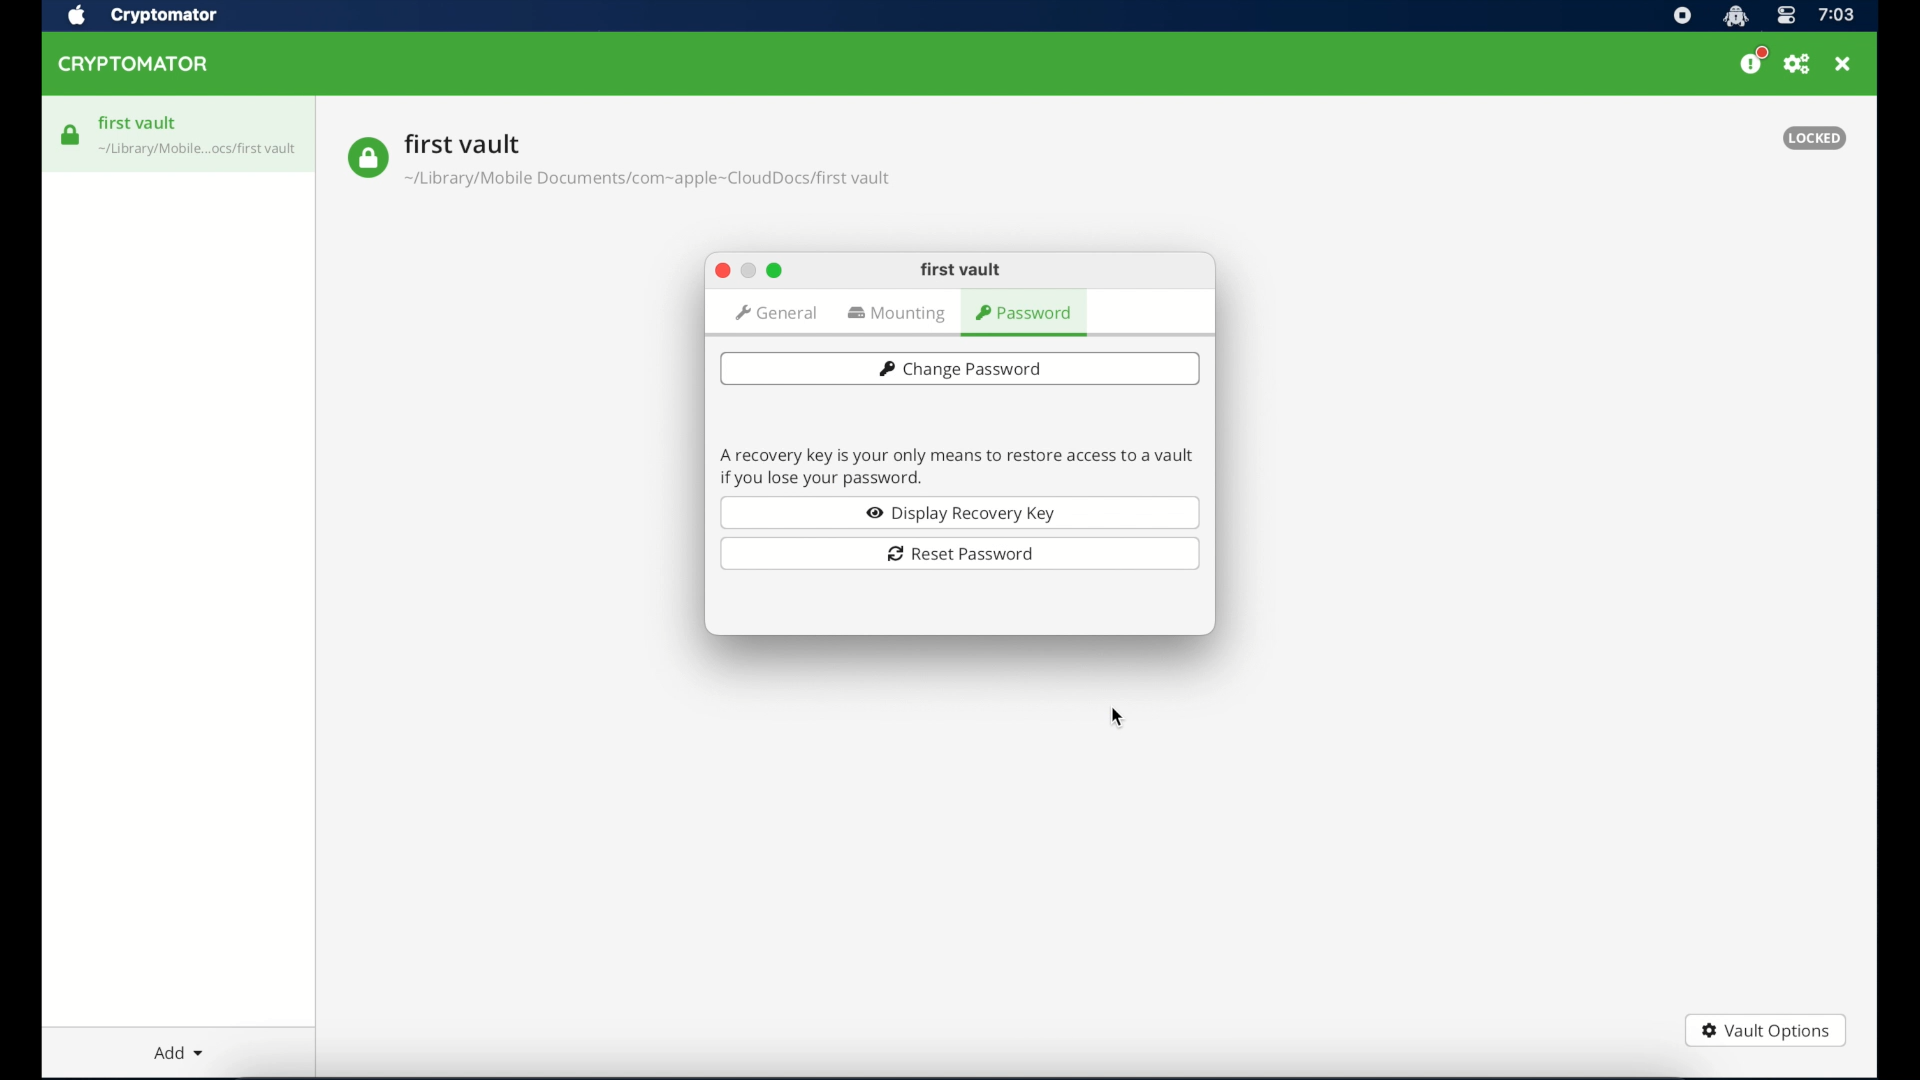 This screenshot has height=1080, width=1920. What do you see at coordinates (1682, 17) in the screenshot?
I see `screen recorder icon` at bounding box center [1682, 17].